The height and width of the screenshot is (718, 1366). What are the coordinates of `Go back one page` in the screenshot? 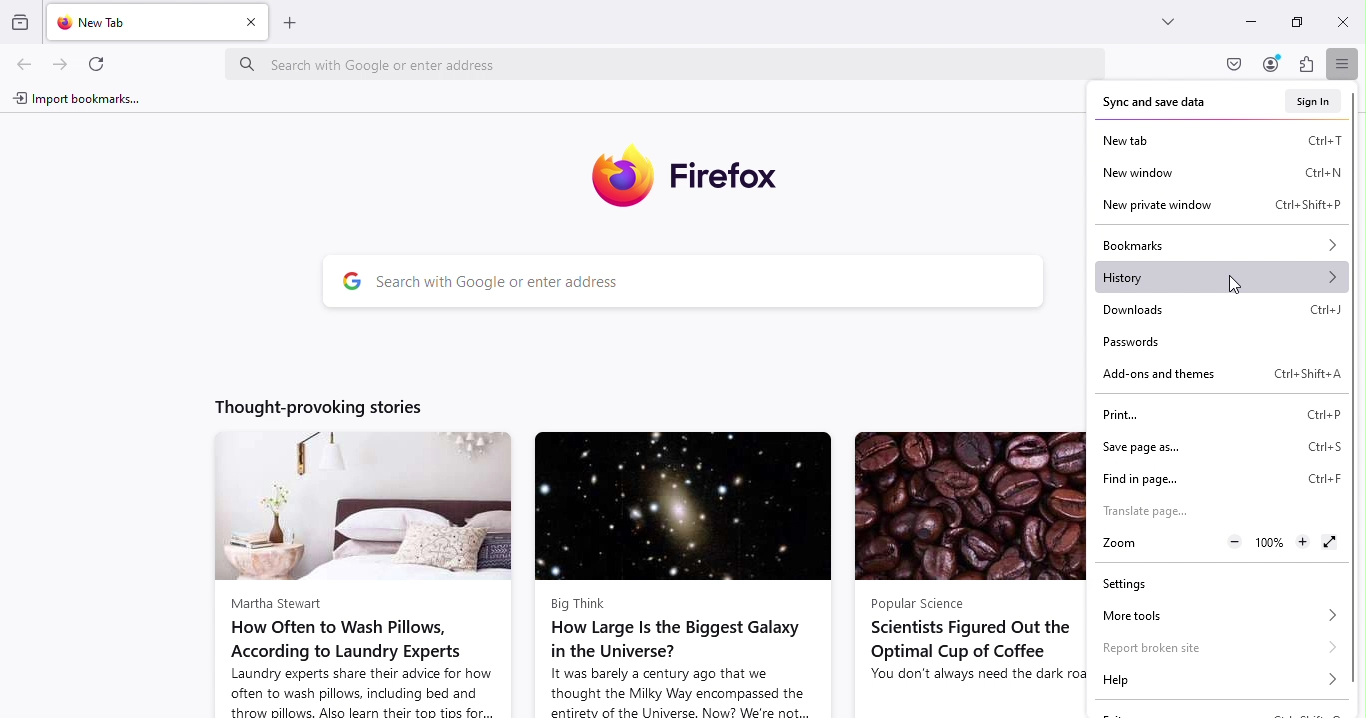 It's located at (22, 67).